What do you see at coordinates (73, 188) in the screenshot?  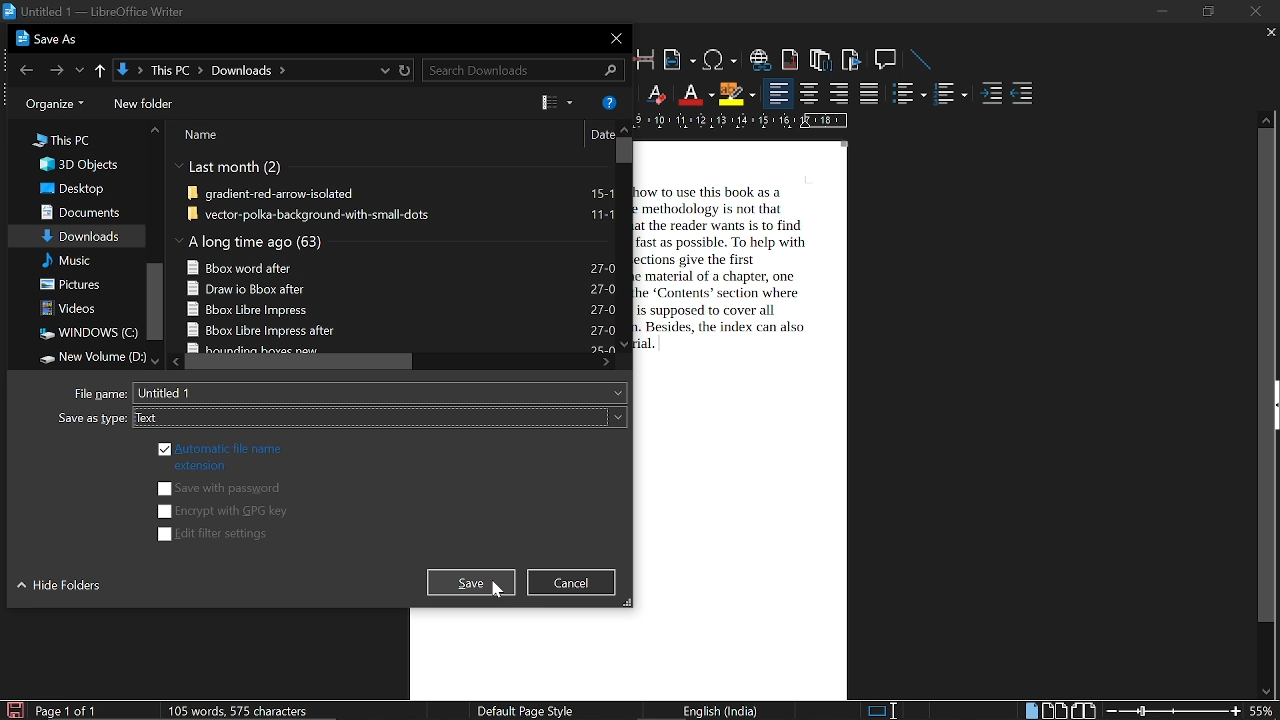 I see `Desktop` at bounding box center [73, 188].